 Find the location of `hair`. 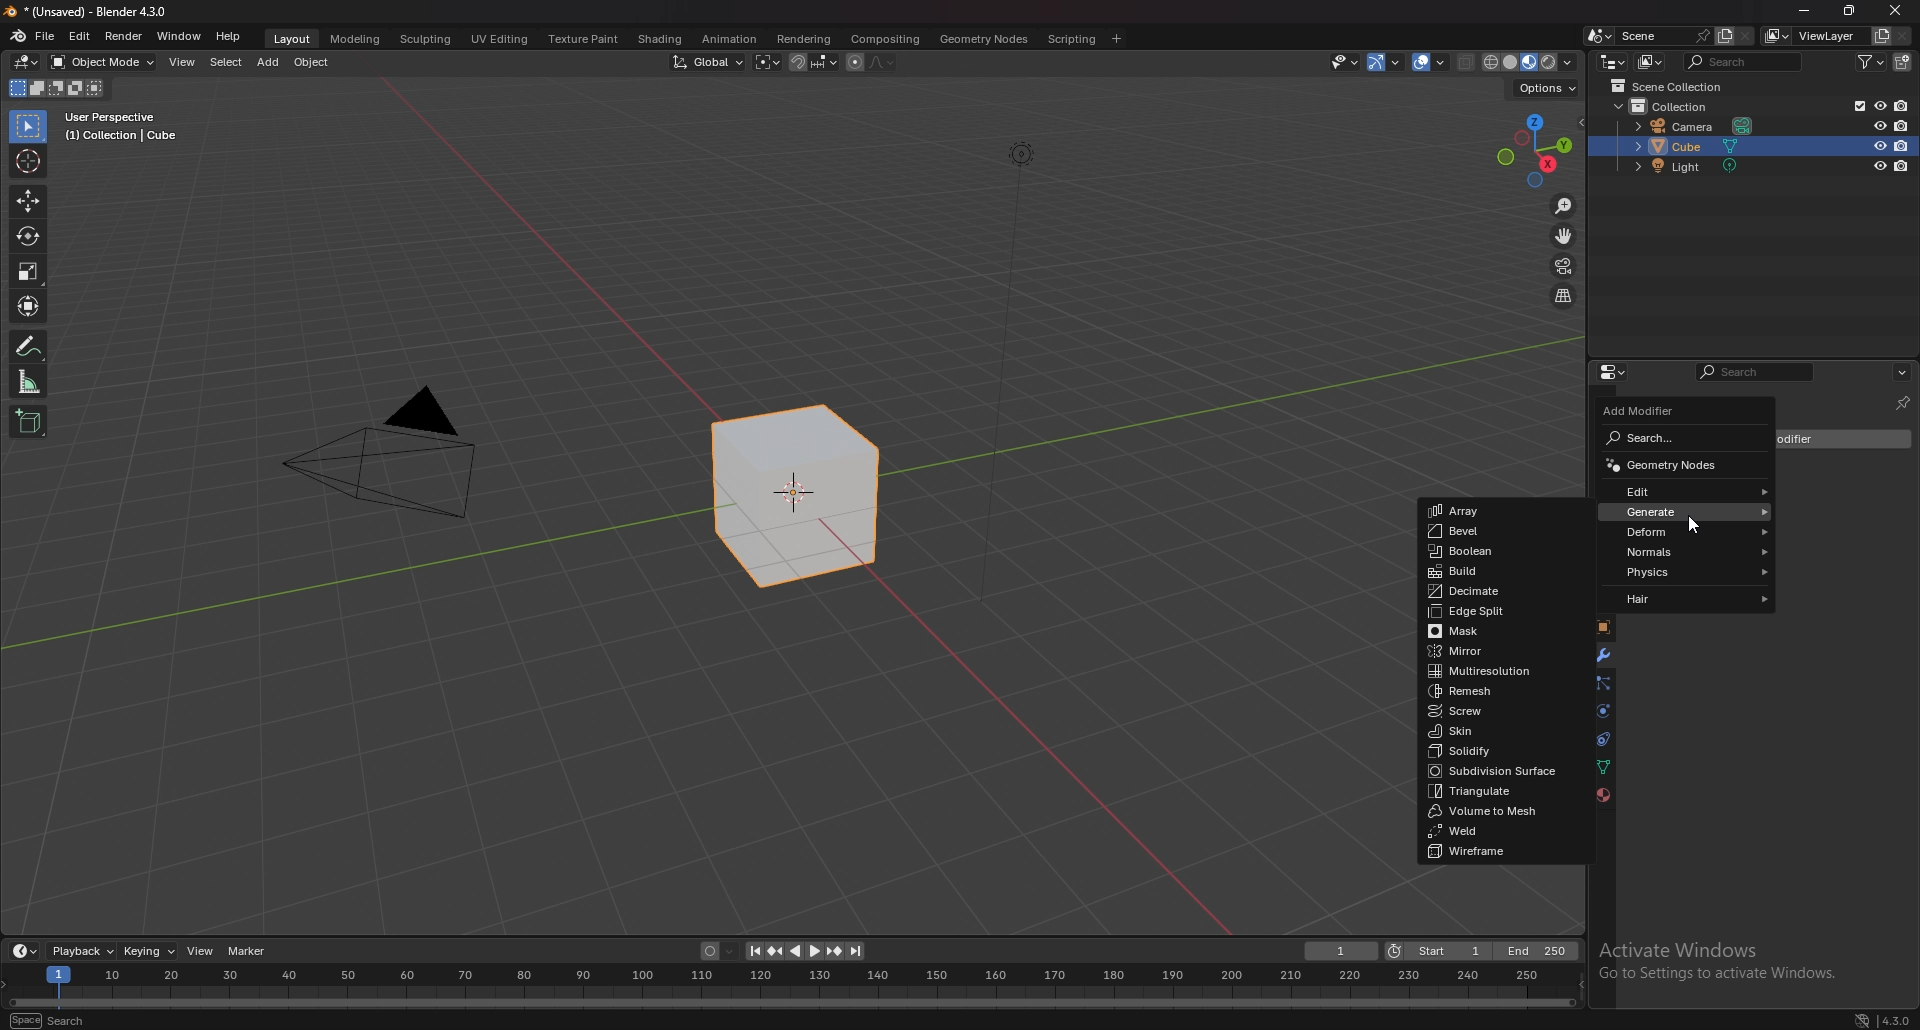

hair is located at coordinates (1688, 600).